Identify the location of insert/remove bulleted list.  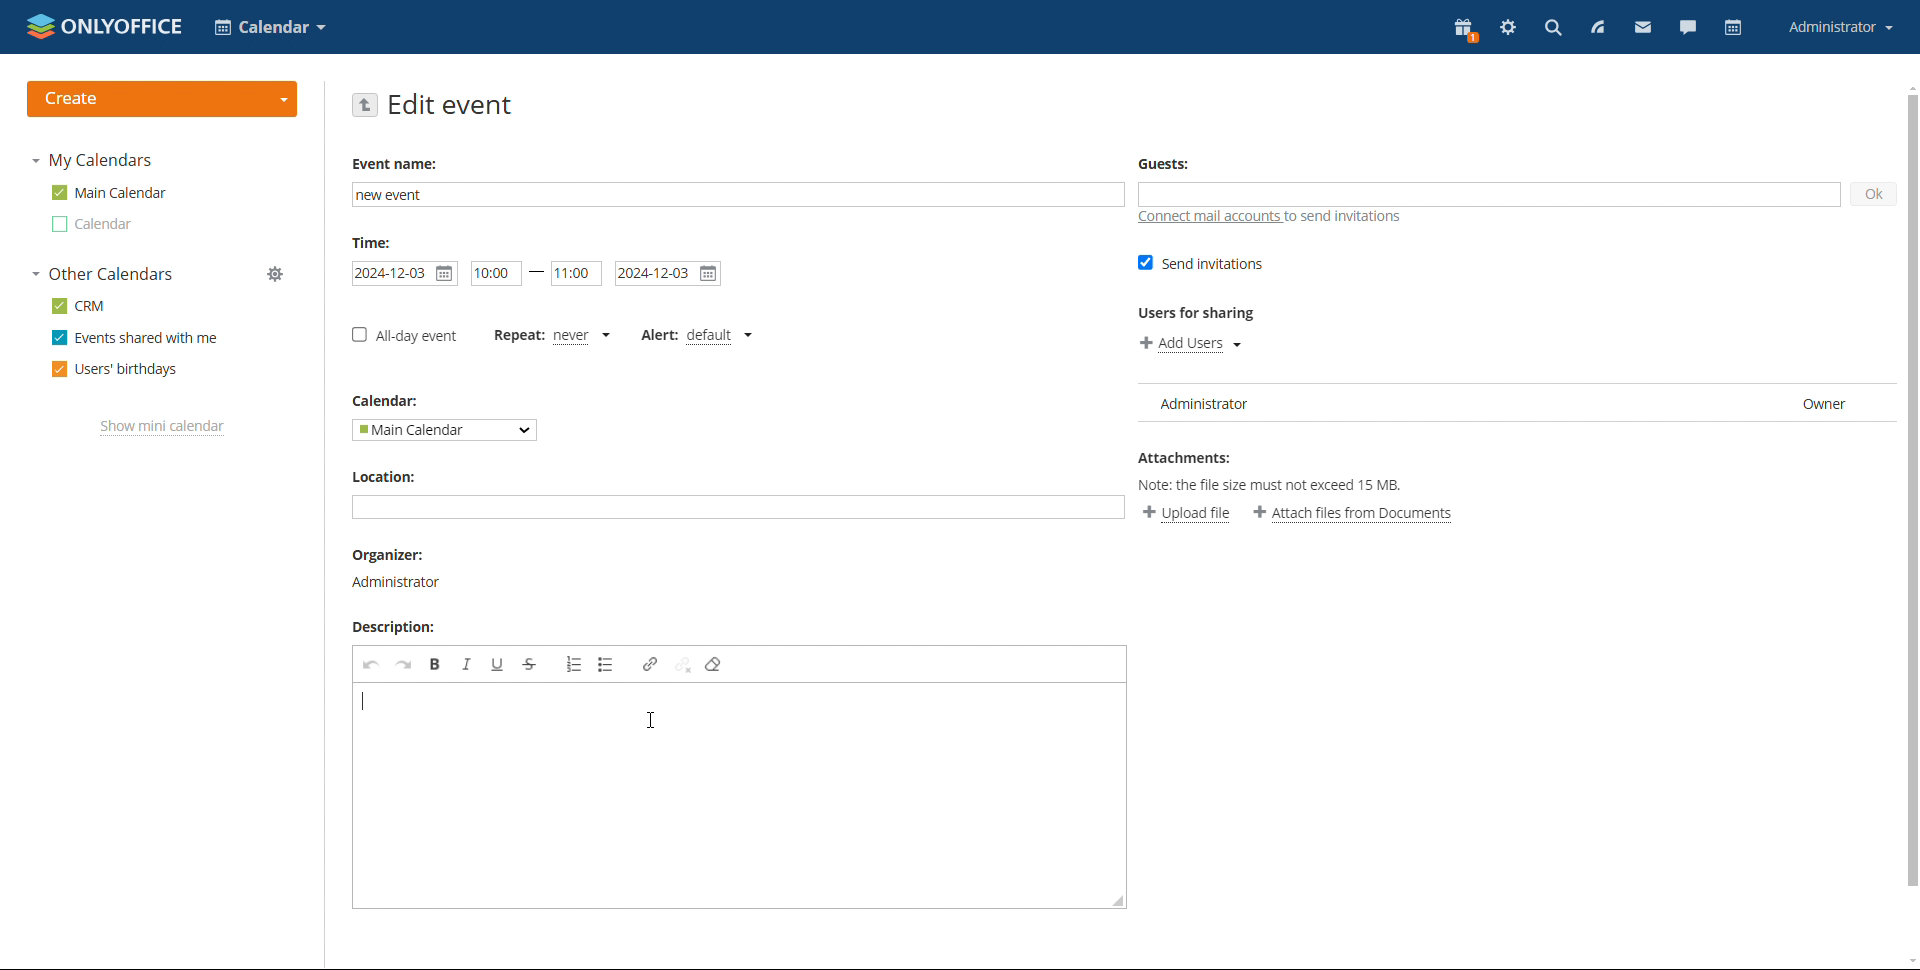
(609, 664).